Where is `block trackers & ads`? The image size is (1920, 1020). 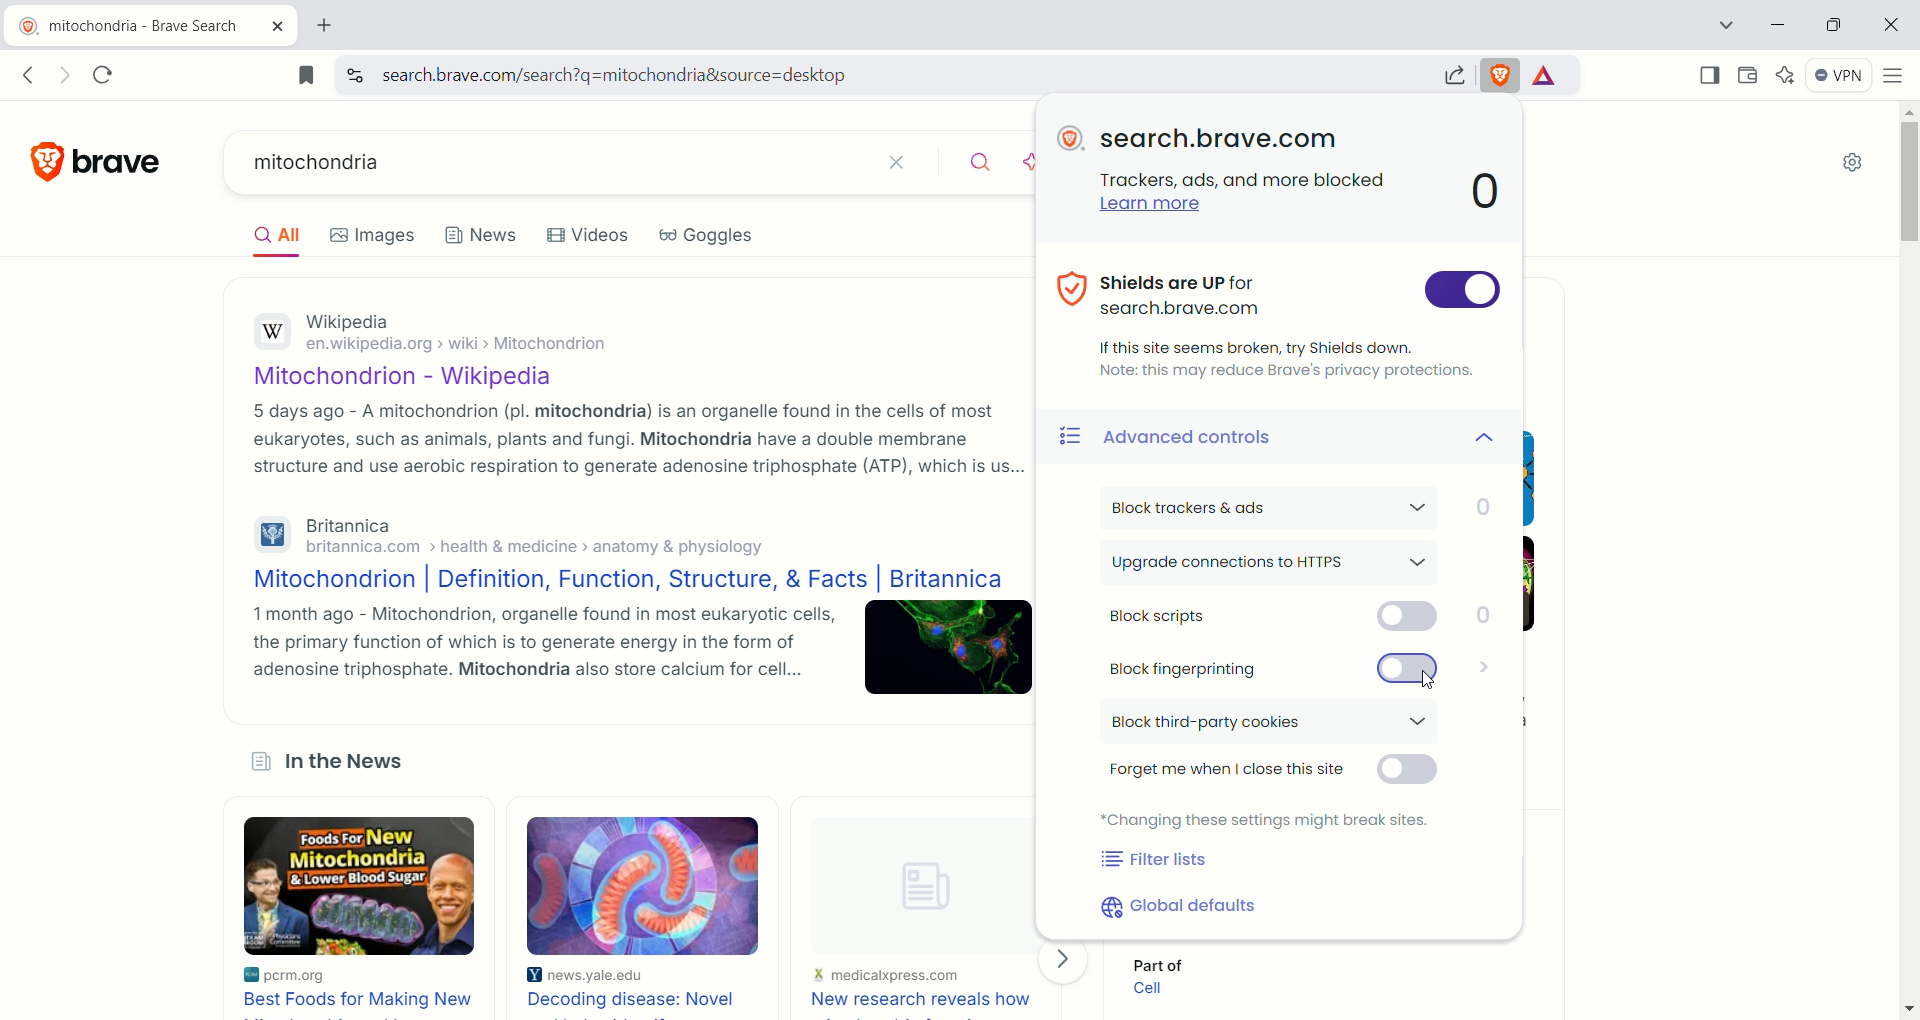 block trackers & ads is located at coordinates (1292, 507).